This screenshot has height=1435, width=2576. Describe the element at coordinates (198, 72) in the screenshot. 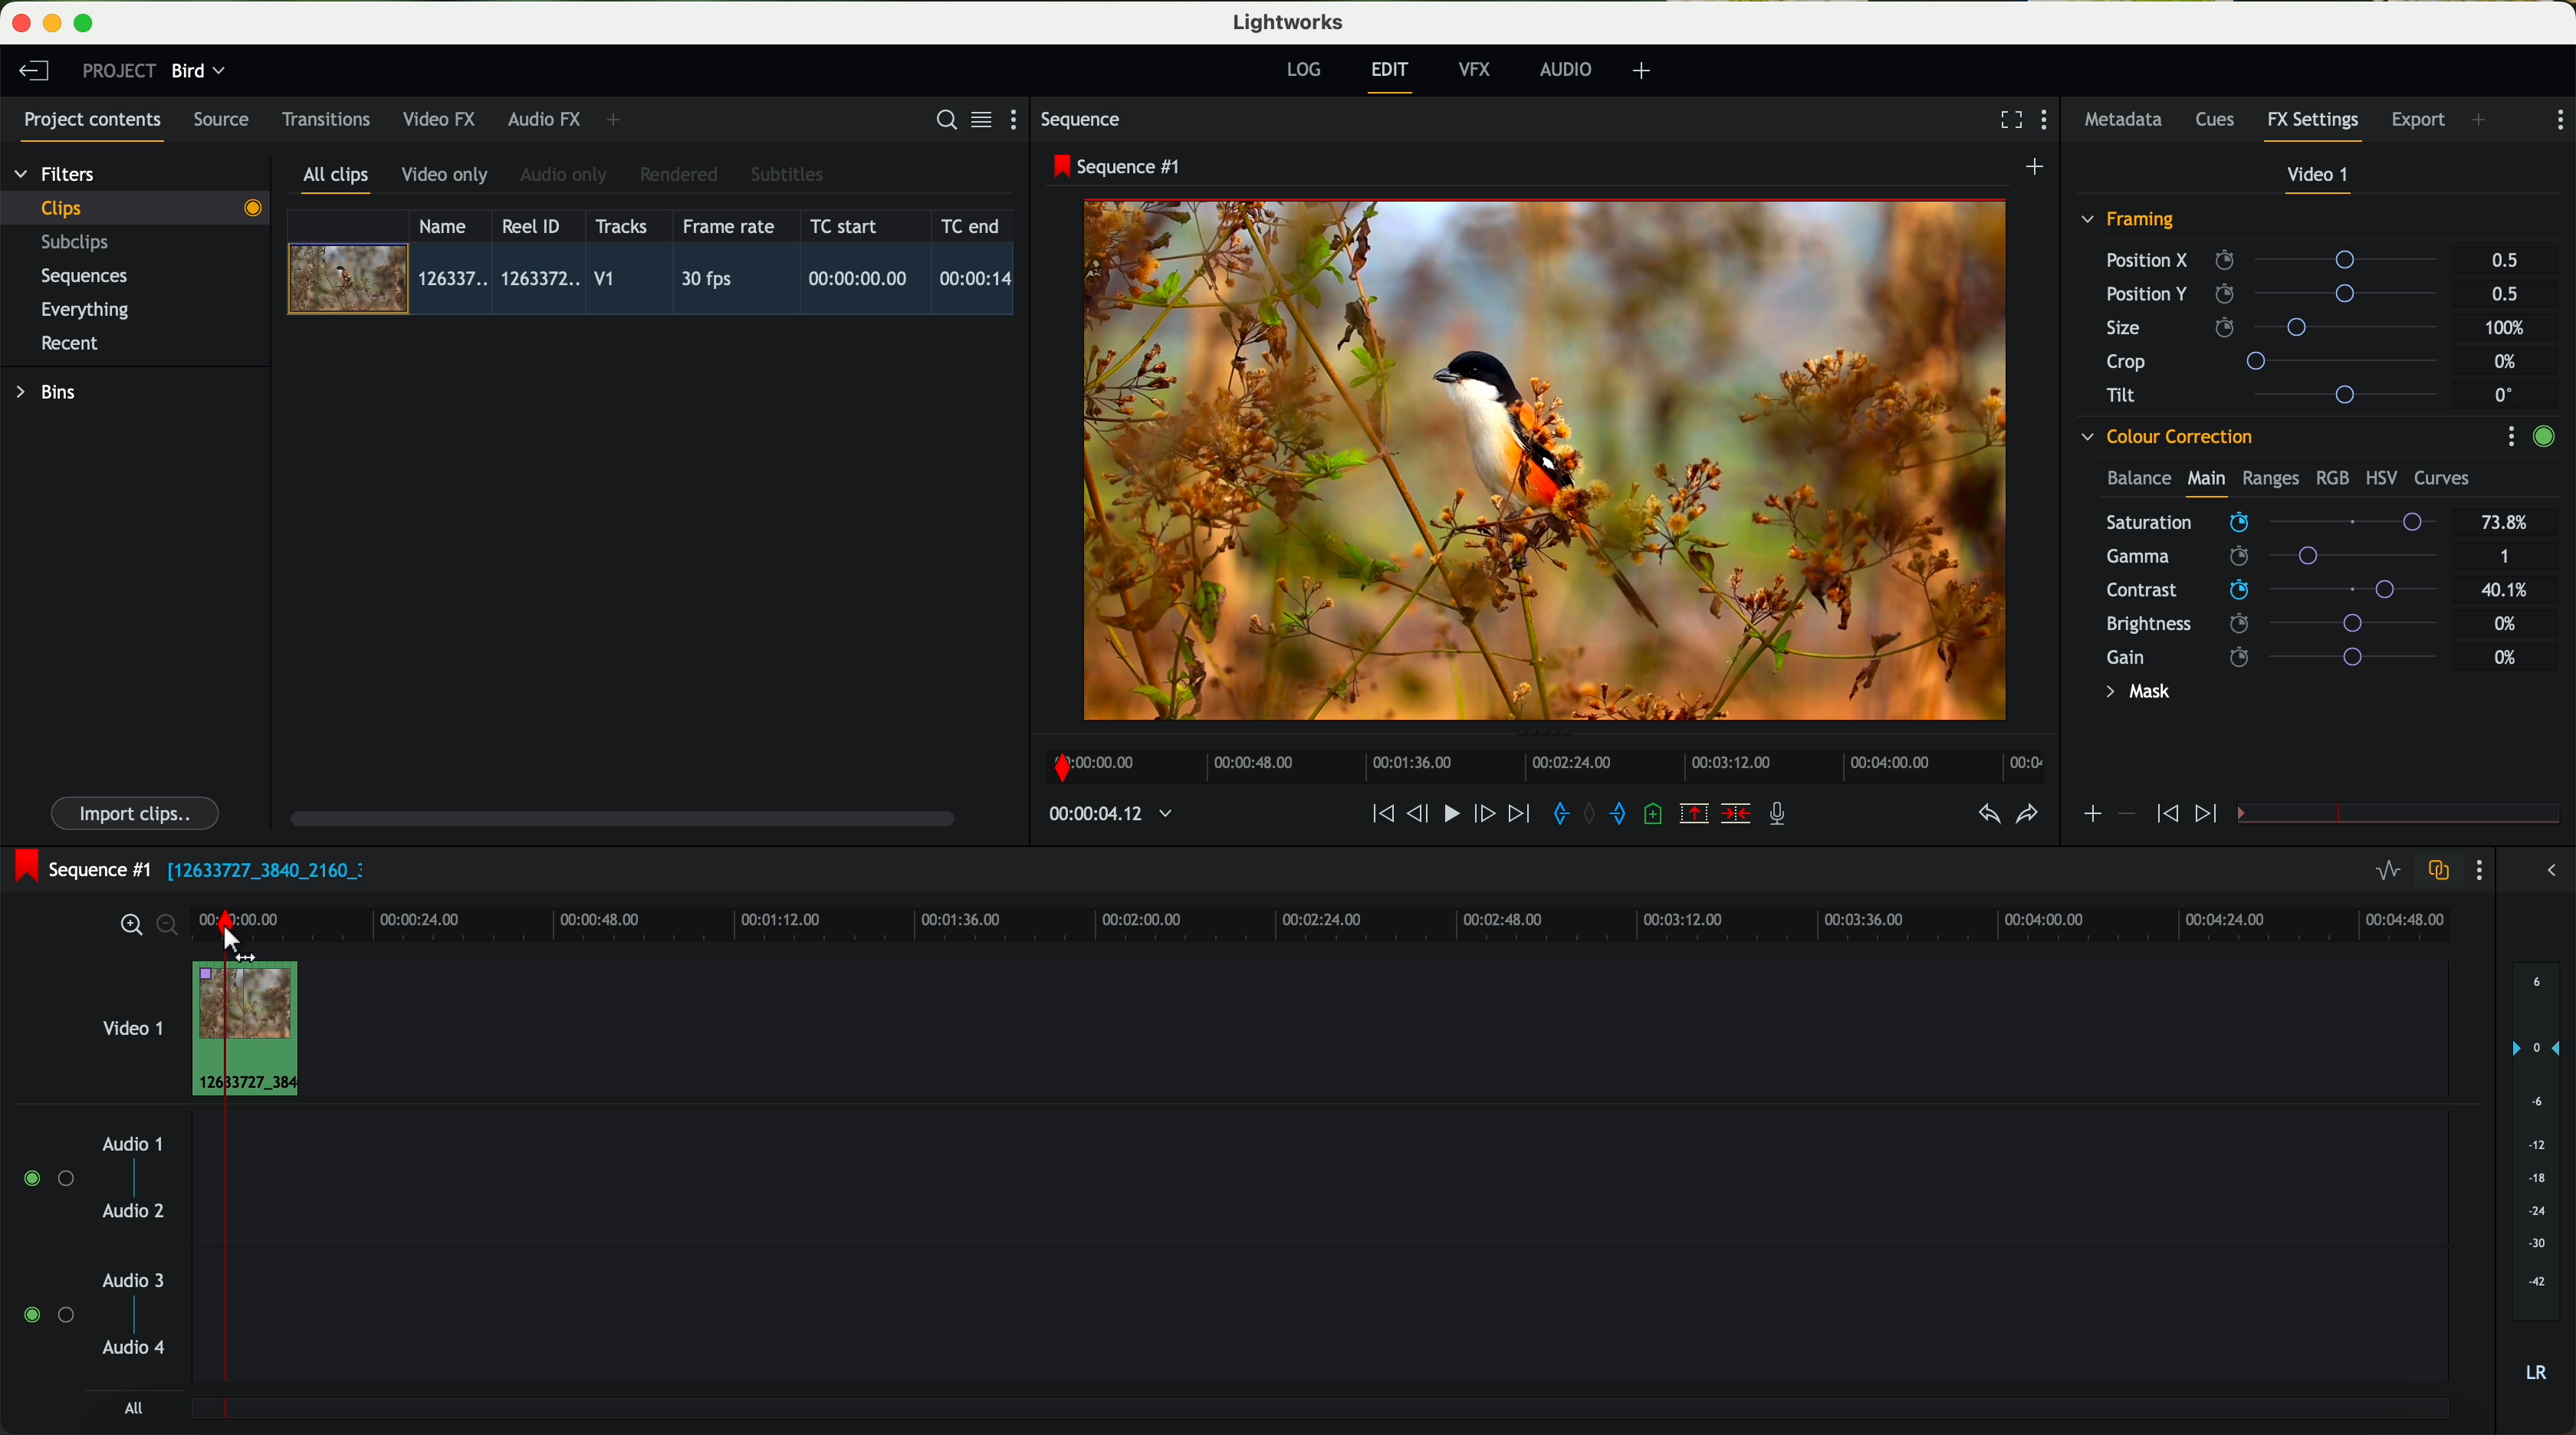

I see `bird` at that location.